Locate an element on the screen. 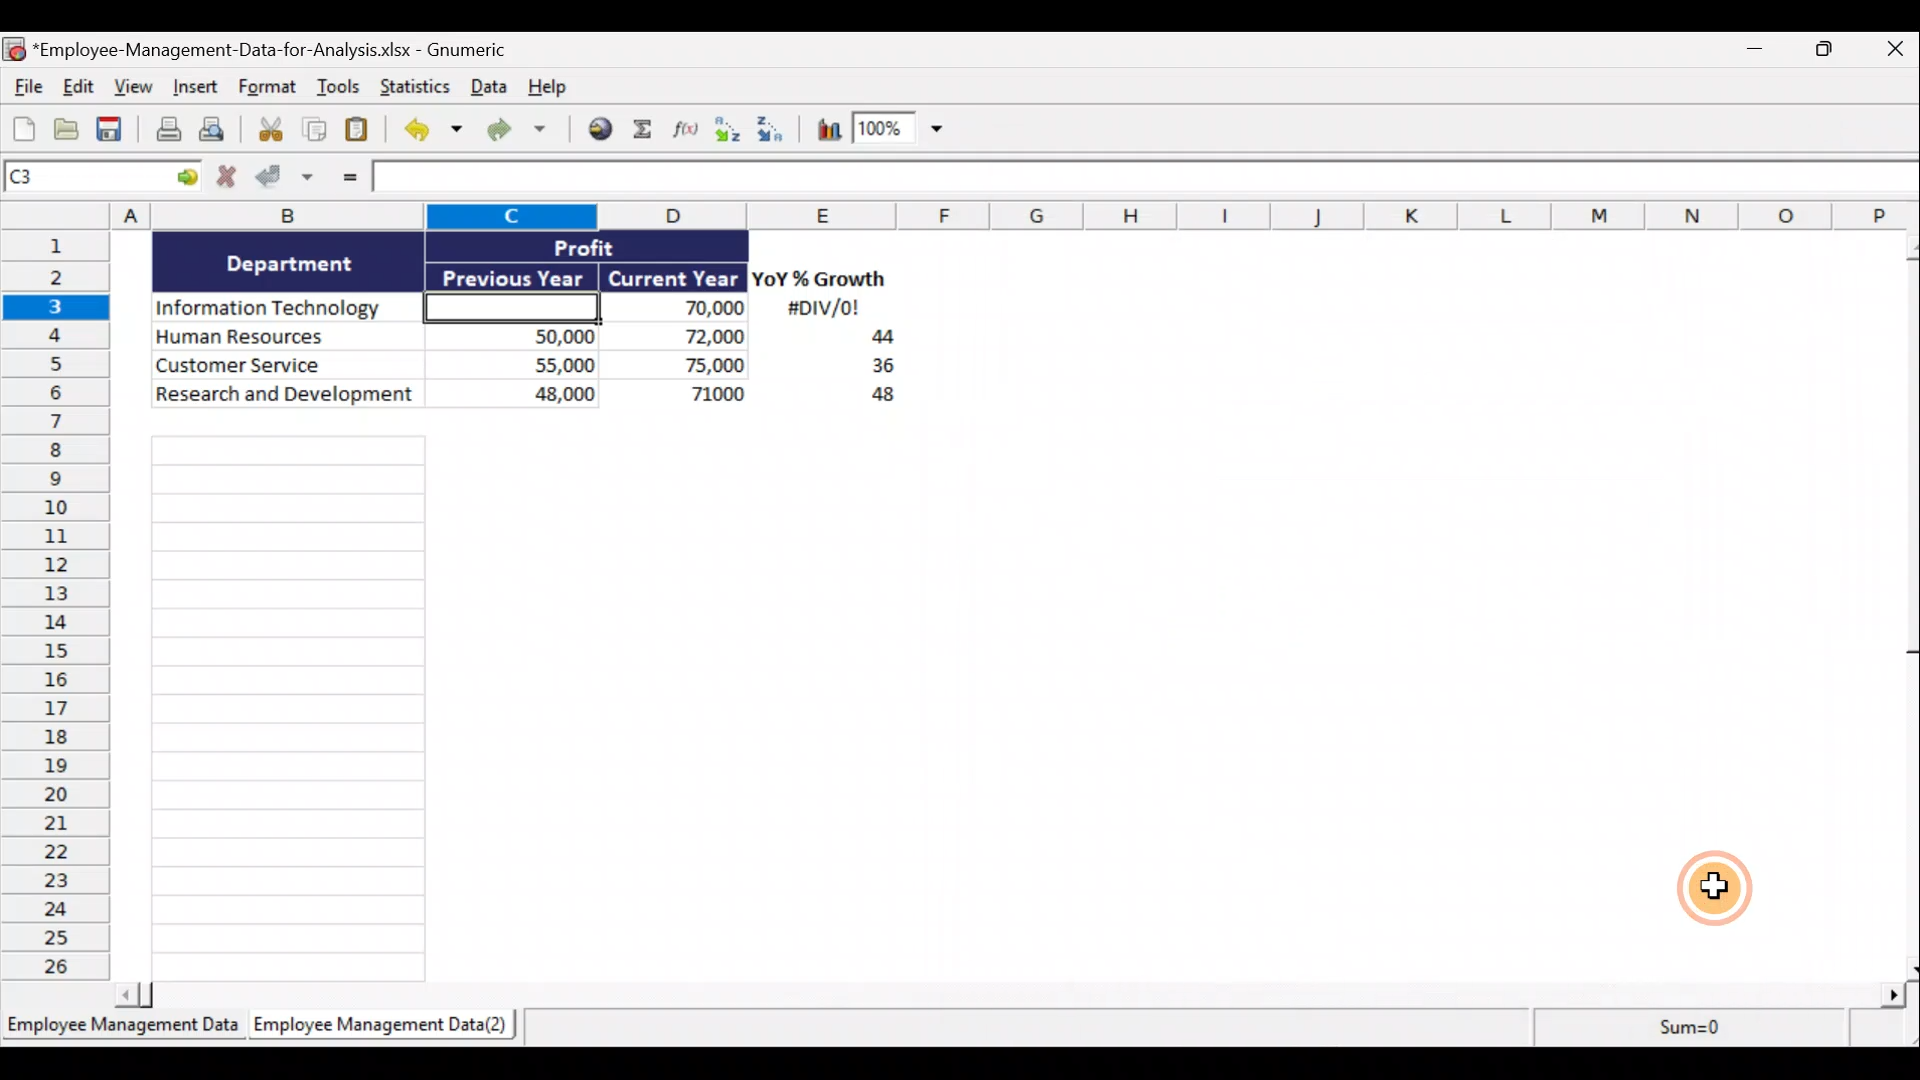  Scroll bar is located at coordinates (1017, 991).